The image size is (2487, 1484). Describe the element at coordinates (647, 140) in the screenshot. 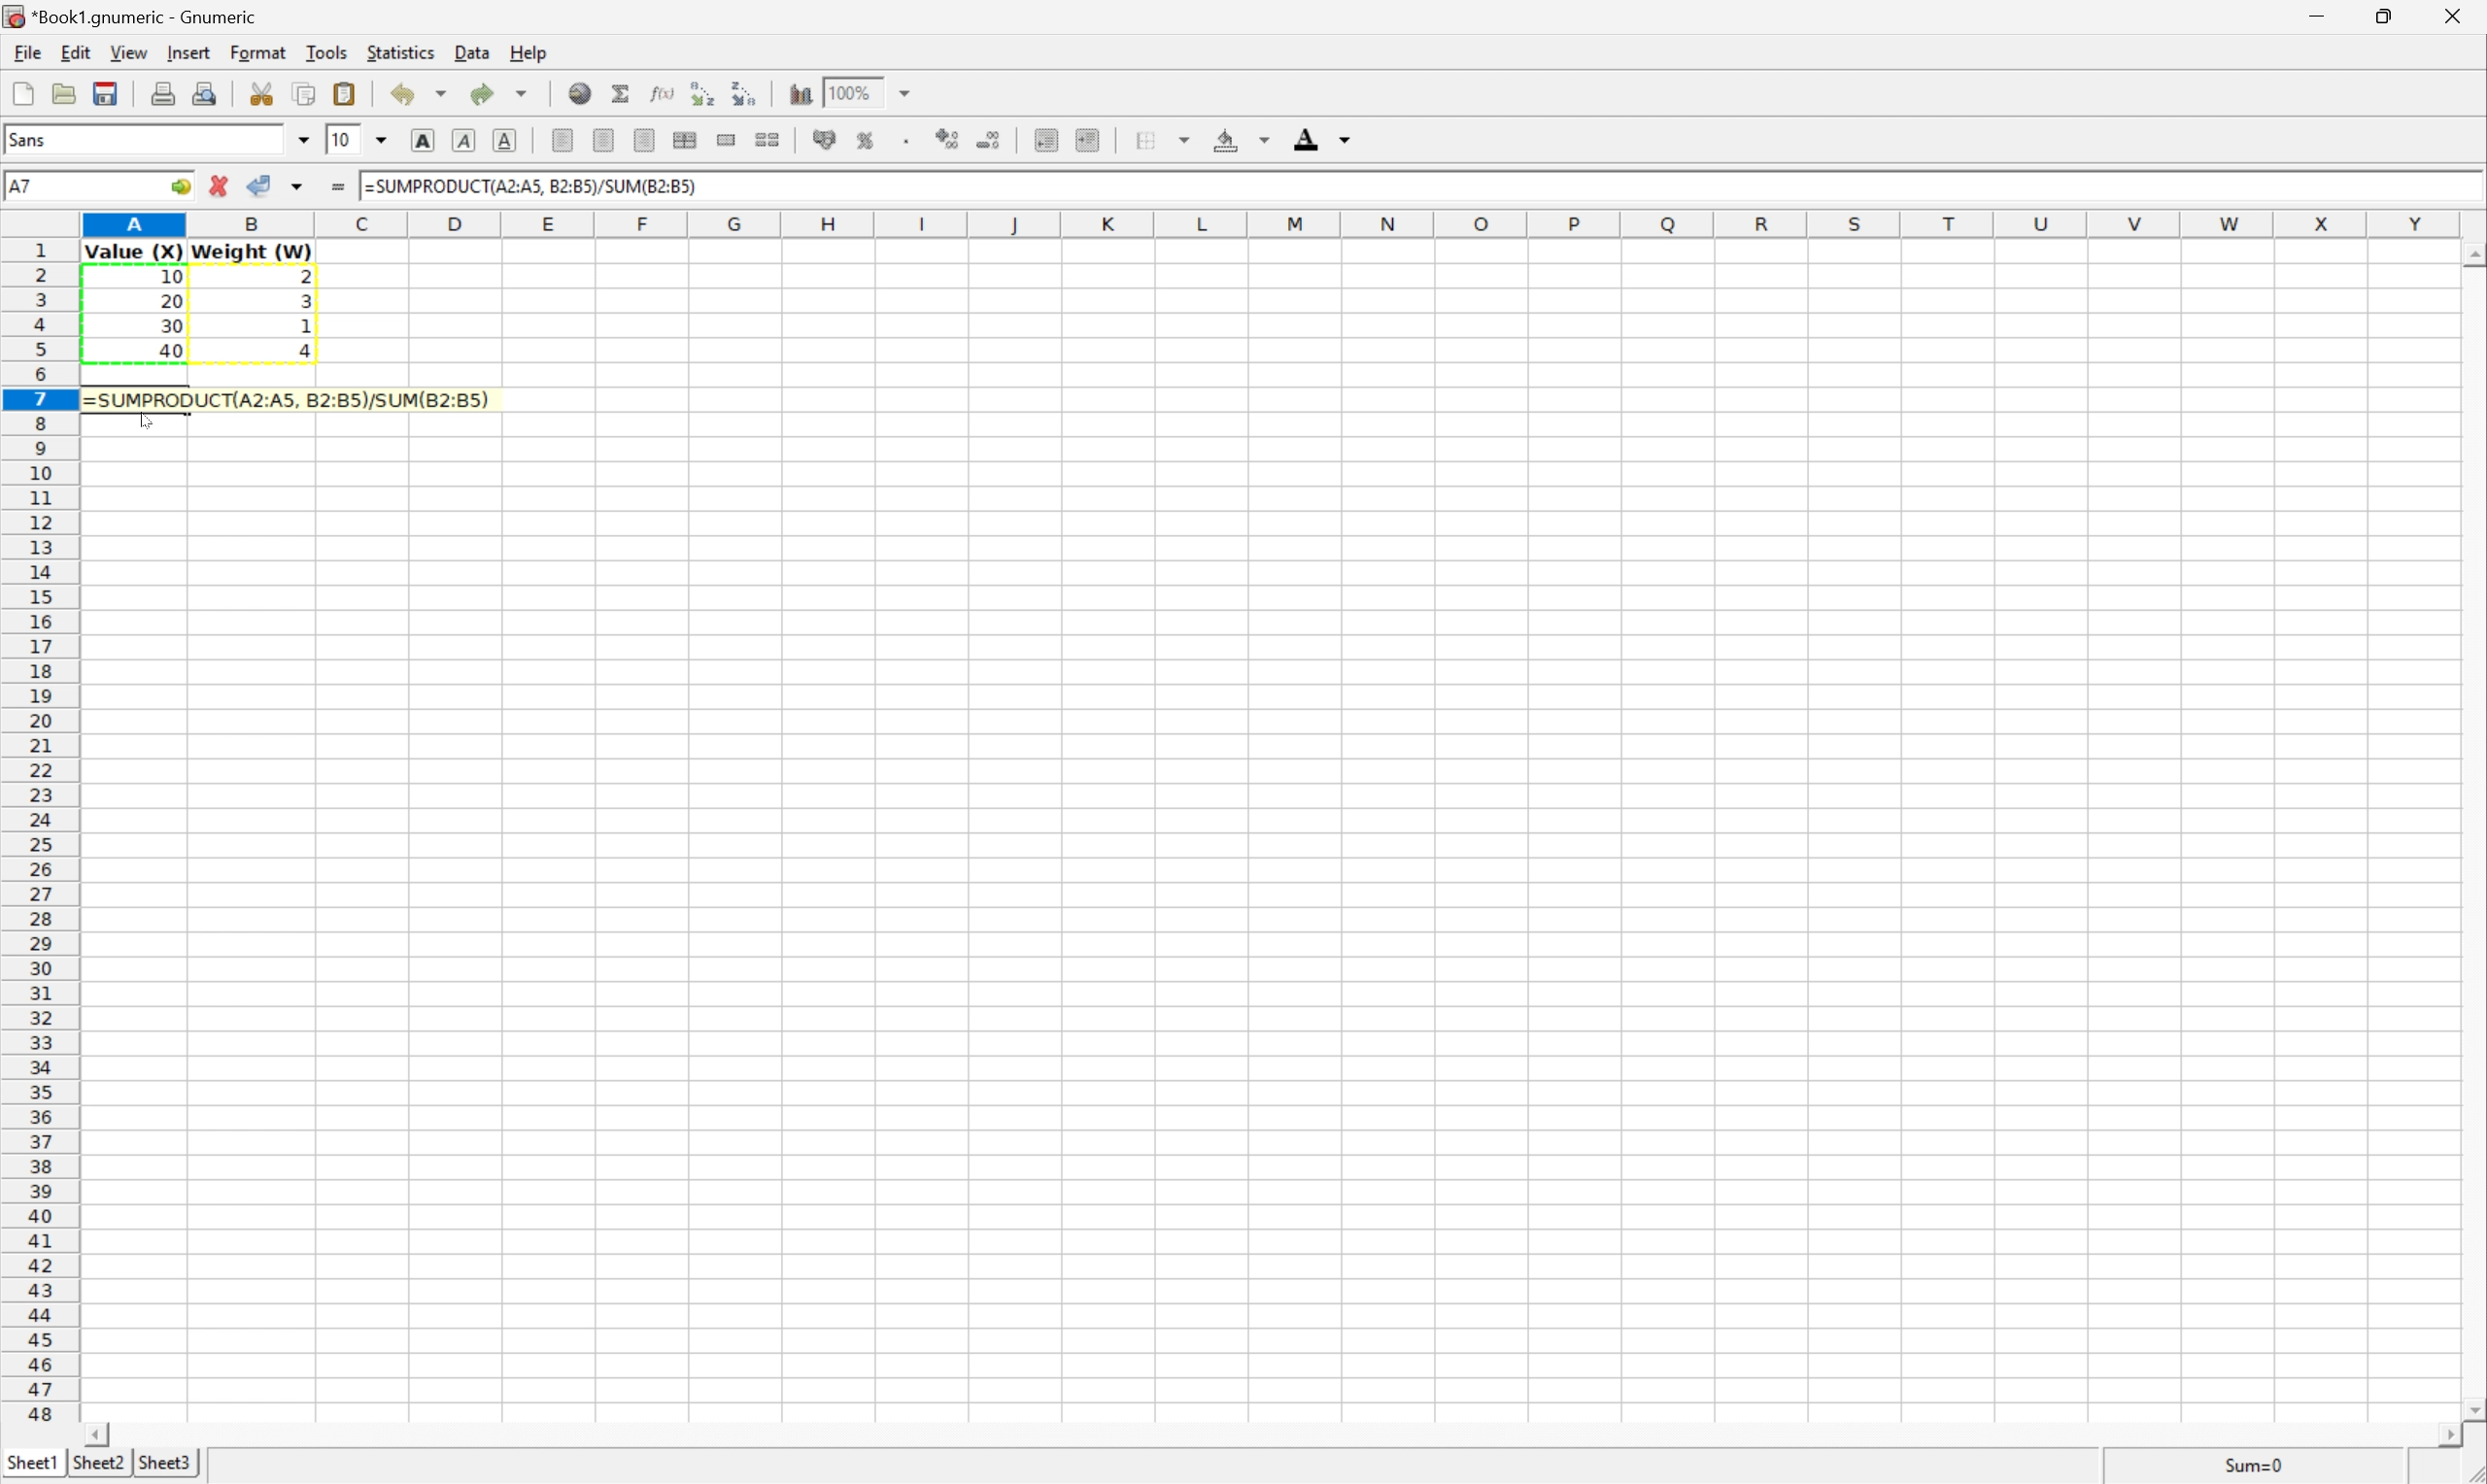

I see `Align Right` at that location.